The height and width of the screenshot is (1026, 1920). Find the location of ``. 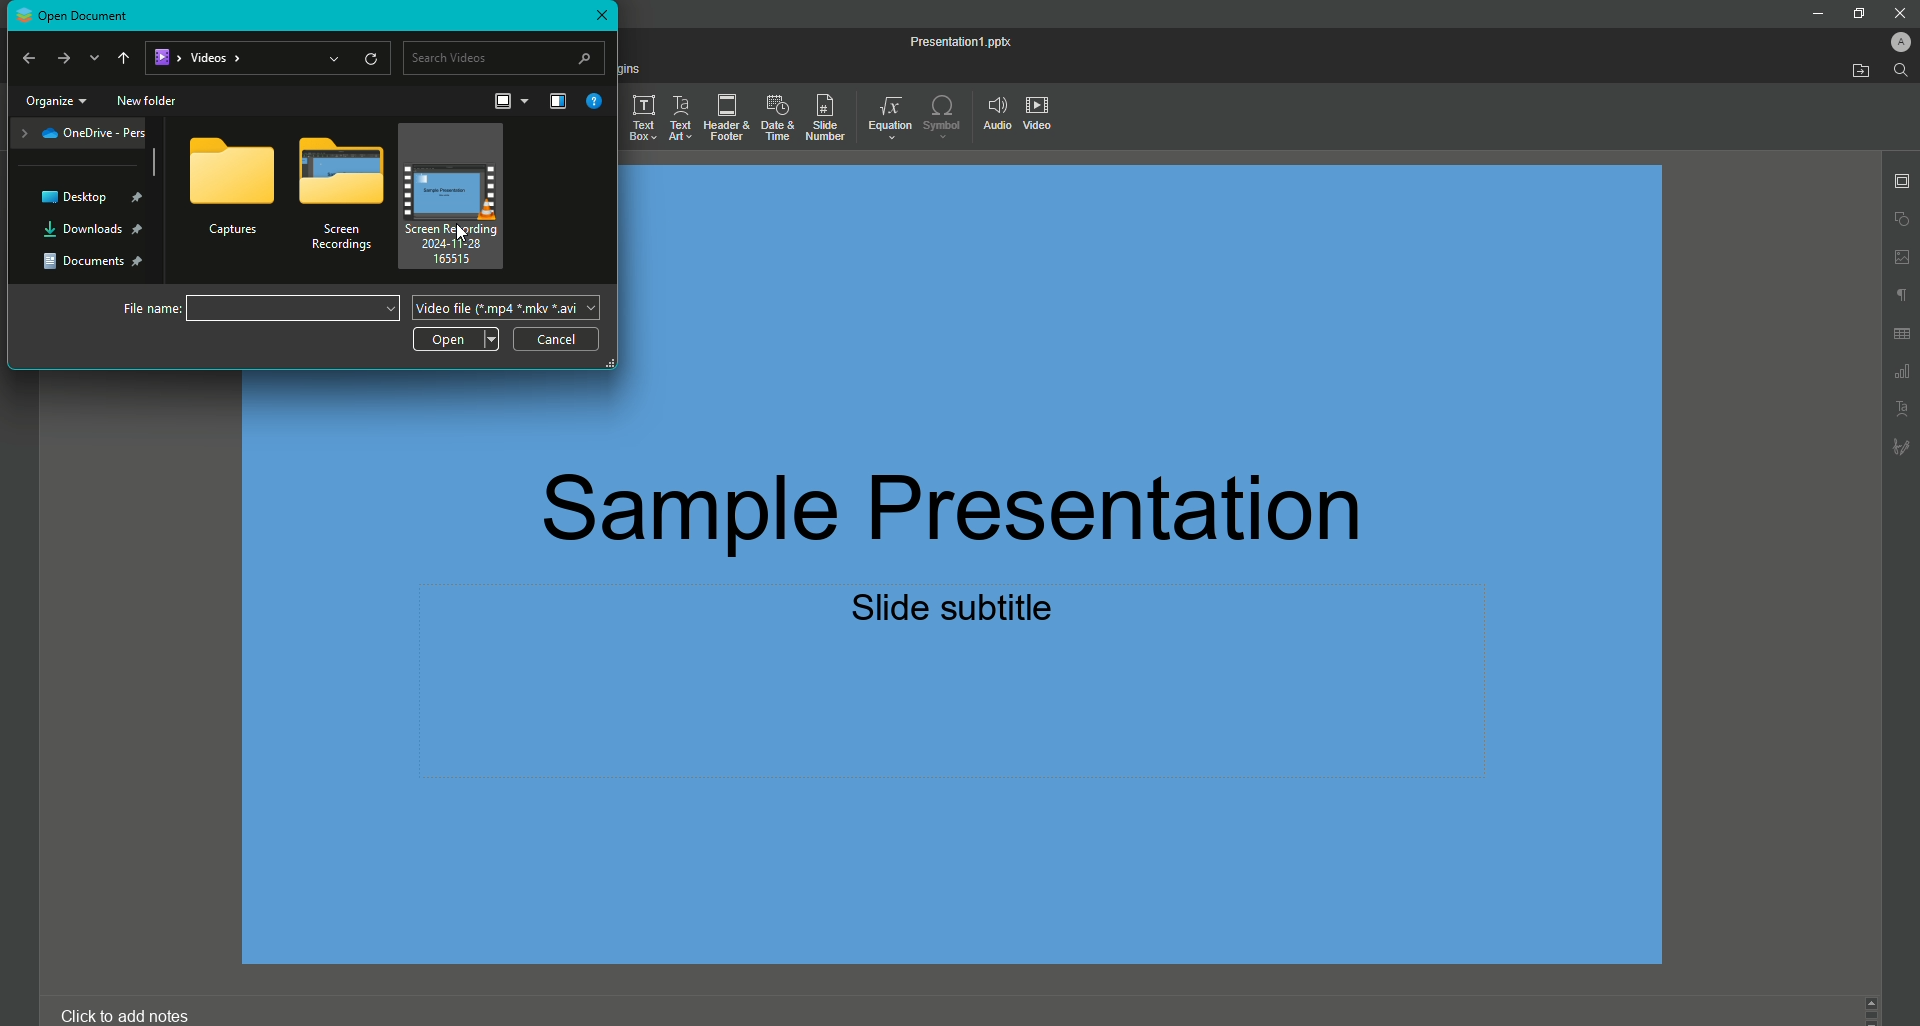

 is located at coordinates (1900, 11).